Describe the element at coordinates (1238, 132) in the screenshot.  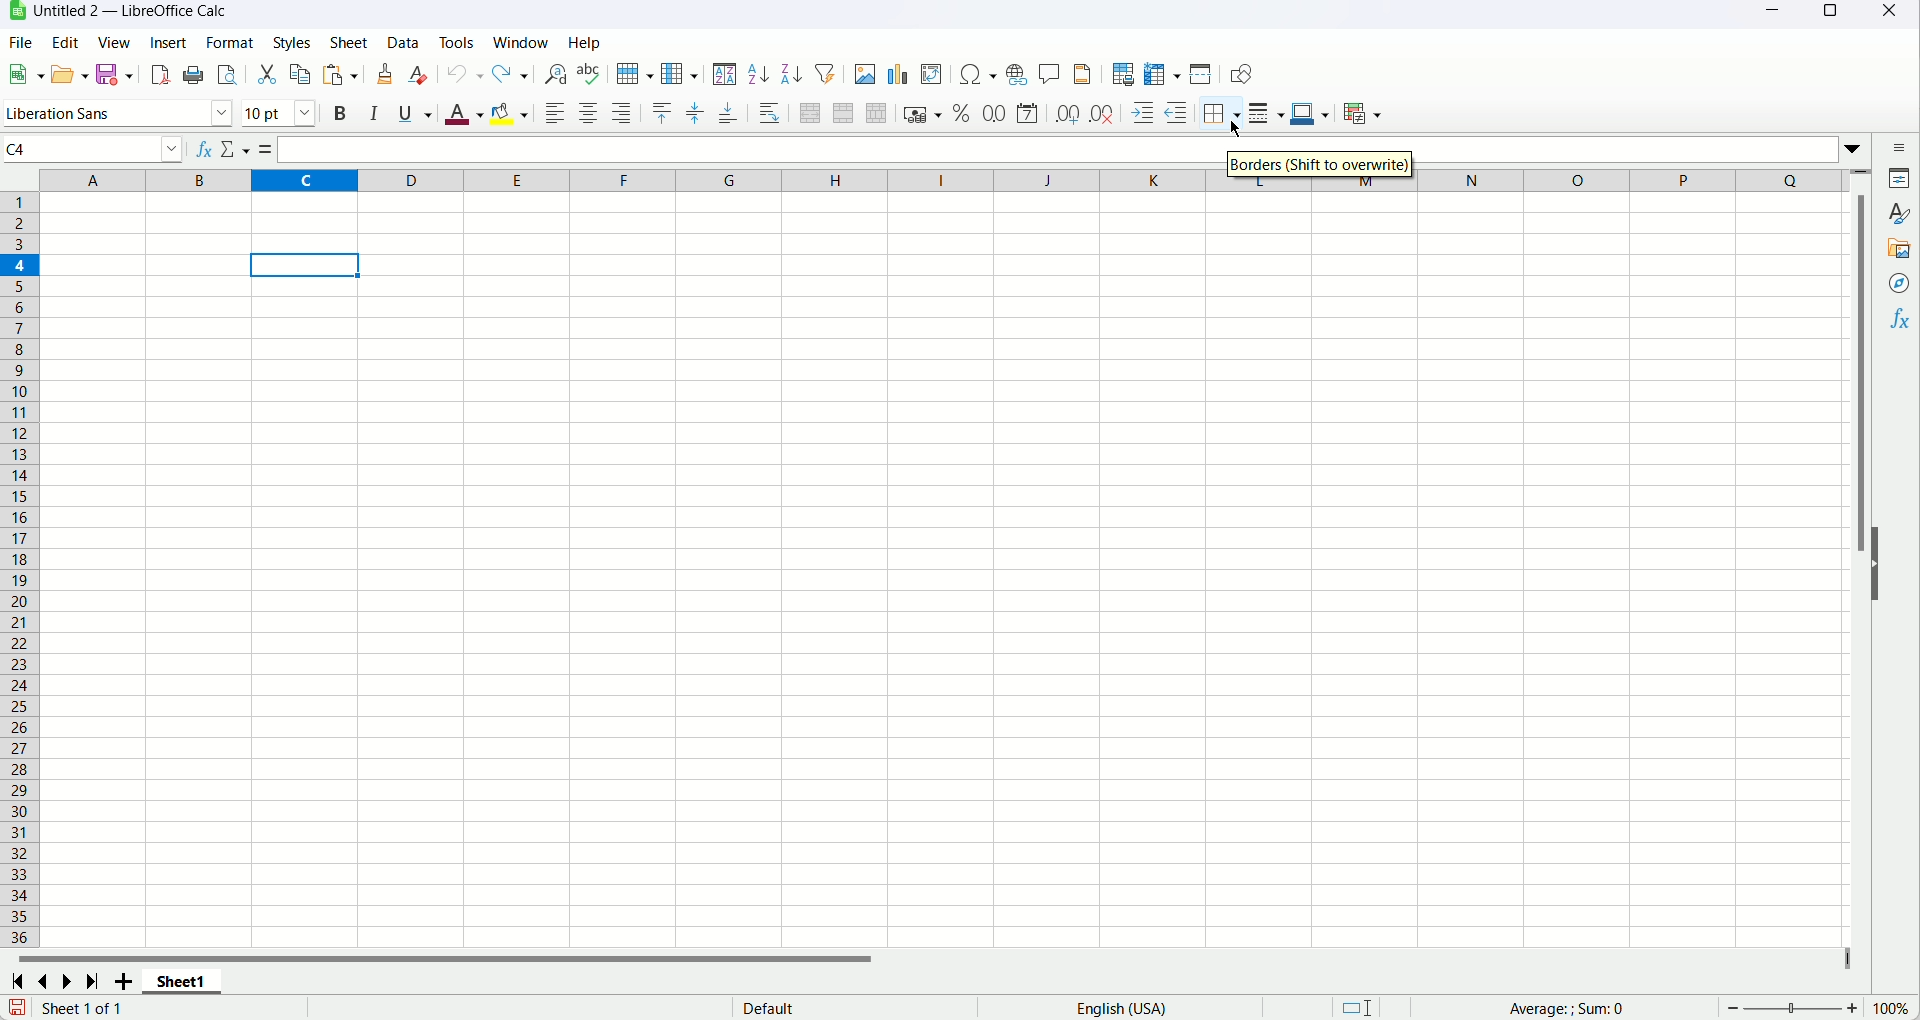
I see `cursor` at that location.